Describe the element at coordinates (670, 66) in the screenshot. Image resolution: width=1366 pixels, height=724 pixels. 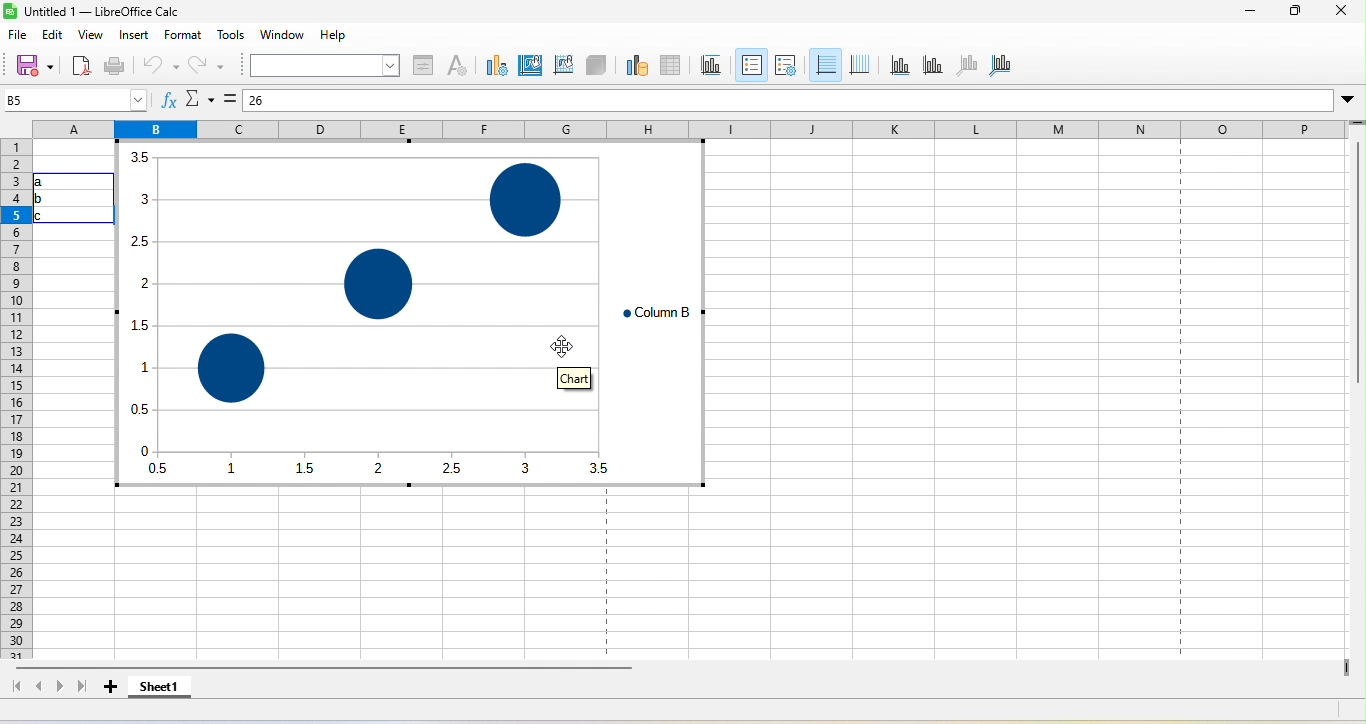
I see `data table` at that location.